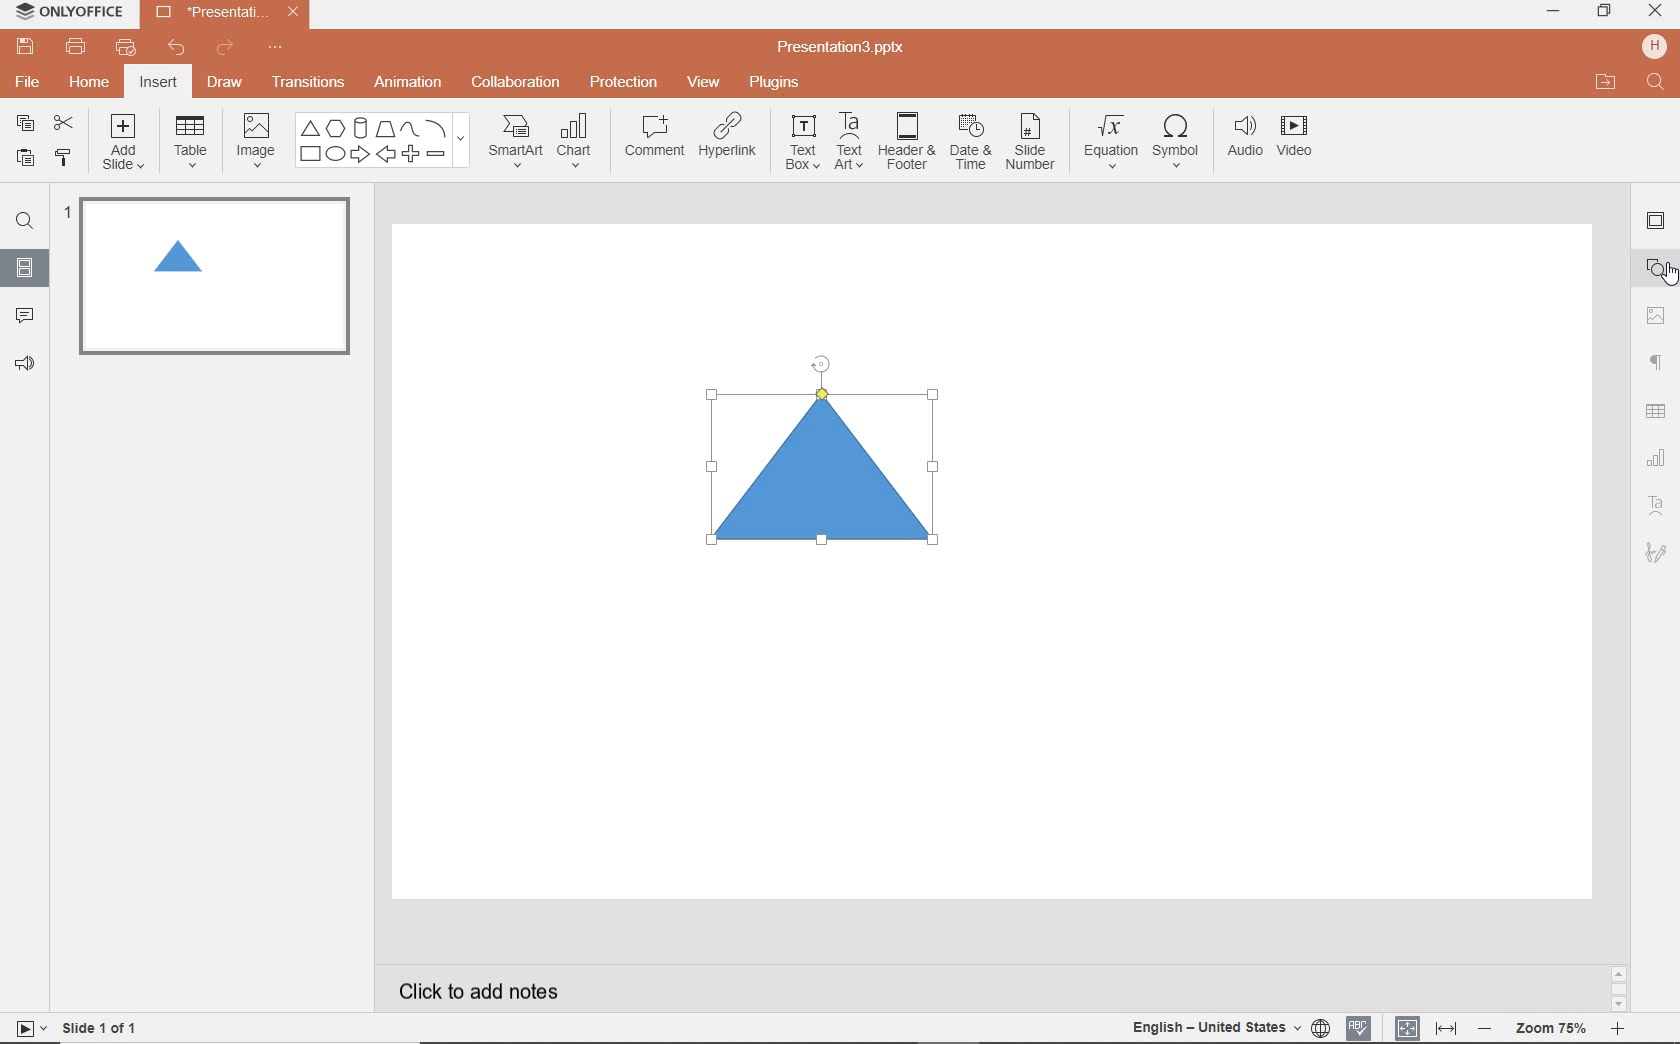 This screenshot has width=1680, height=1044. Describe the element at coordinates (1301, 140) in the screenshot. I see `VIDEO` at that location.